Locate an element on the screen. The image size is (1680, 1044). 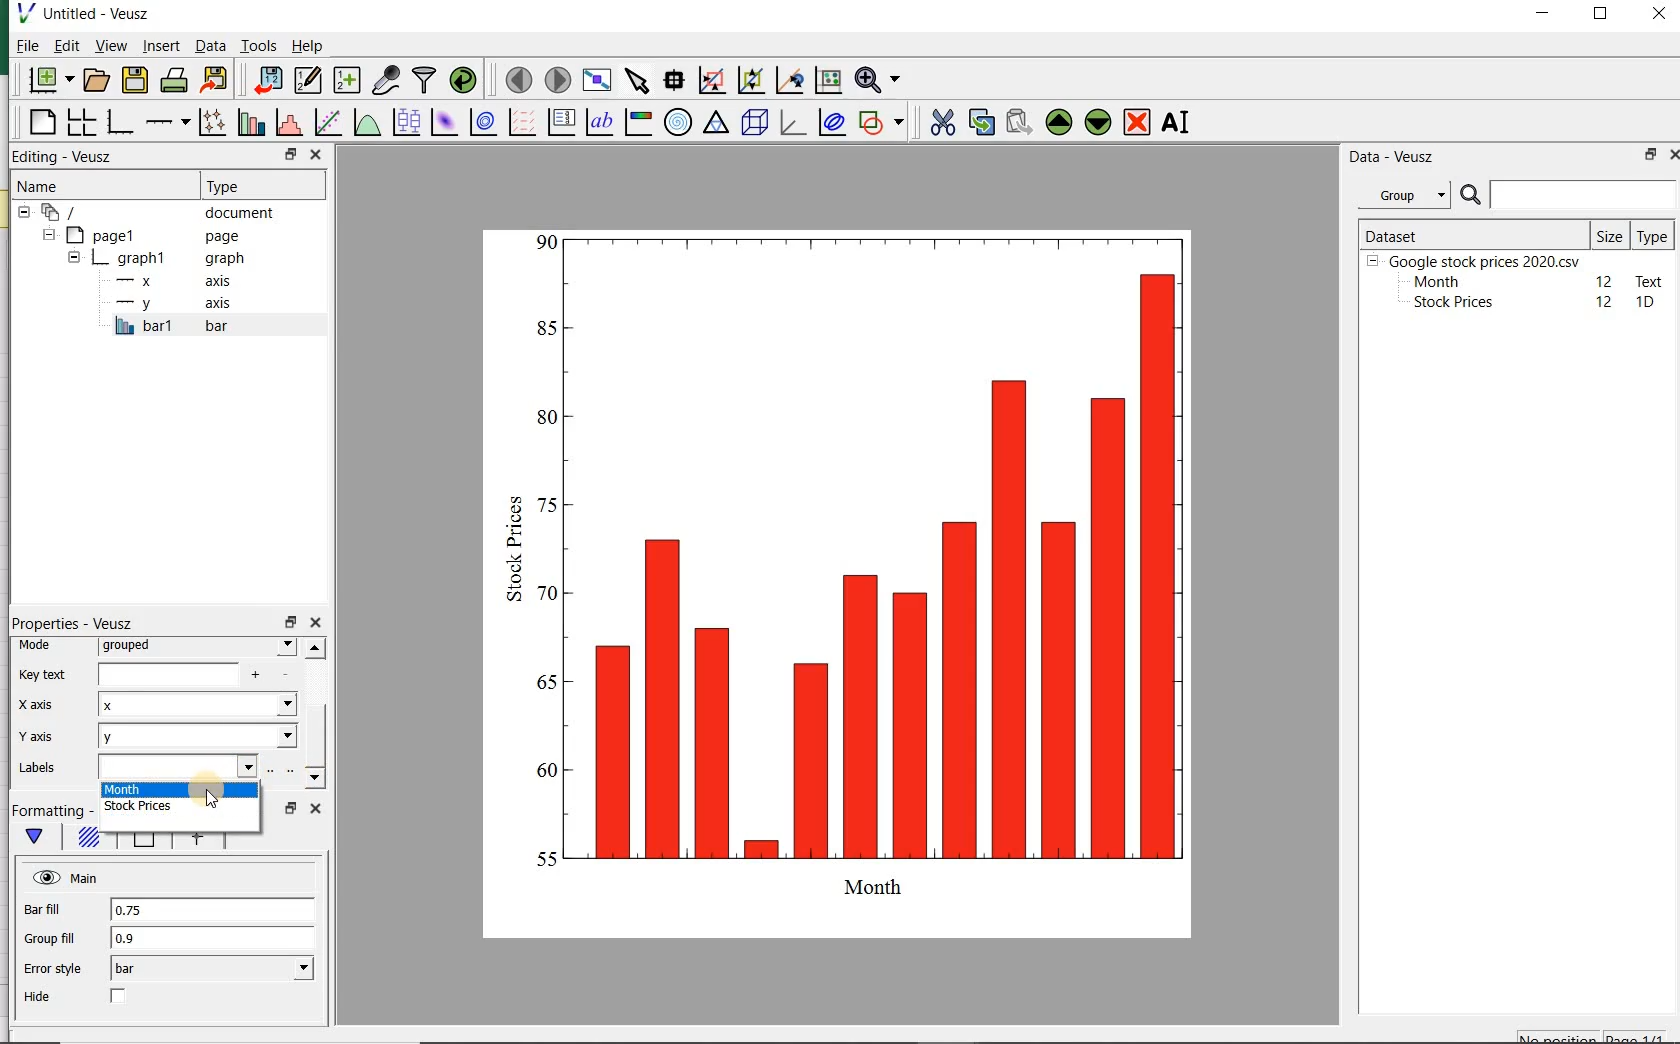
0.9 is located at coordinates (214, 940).